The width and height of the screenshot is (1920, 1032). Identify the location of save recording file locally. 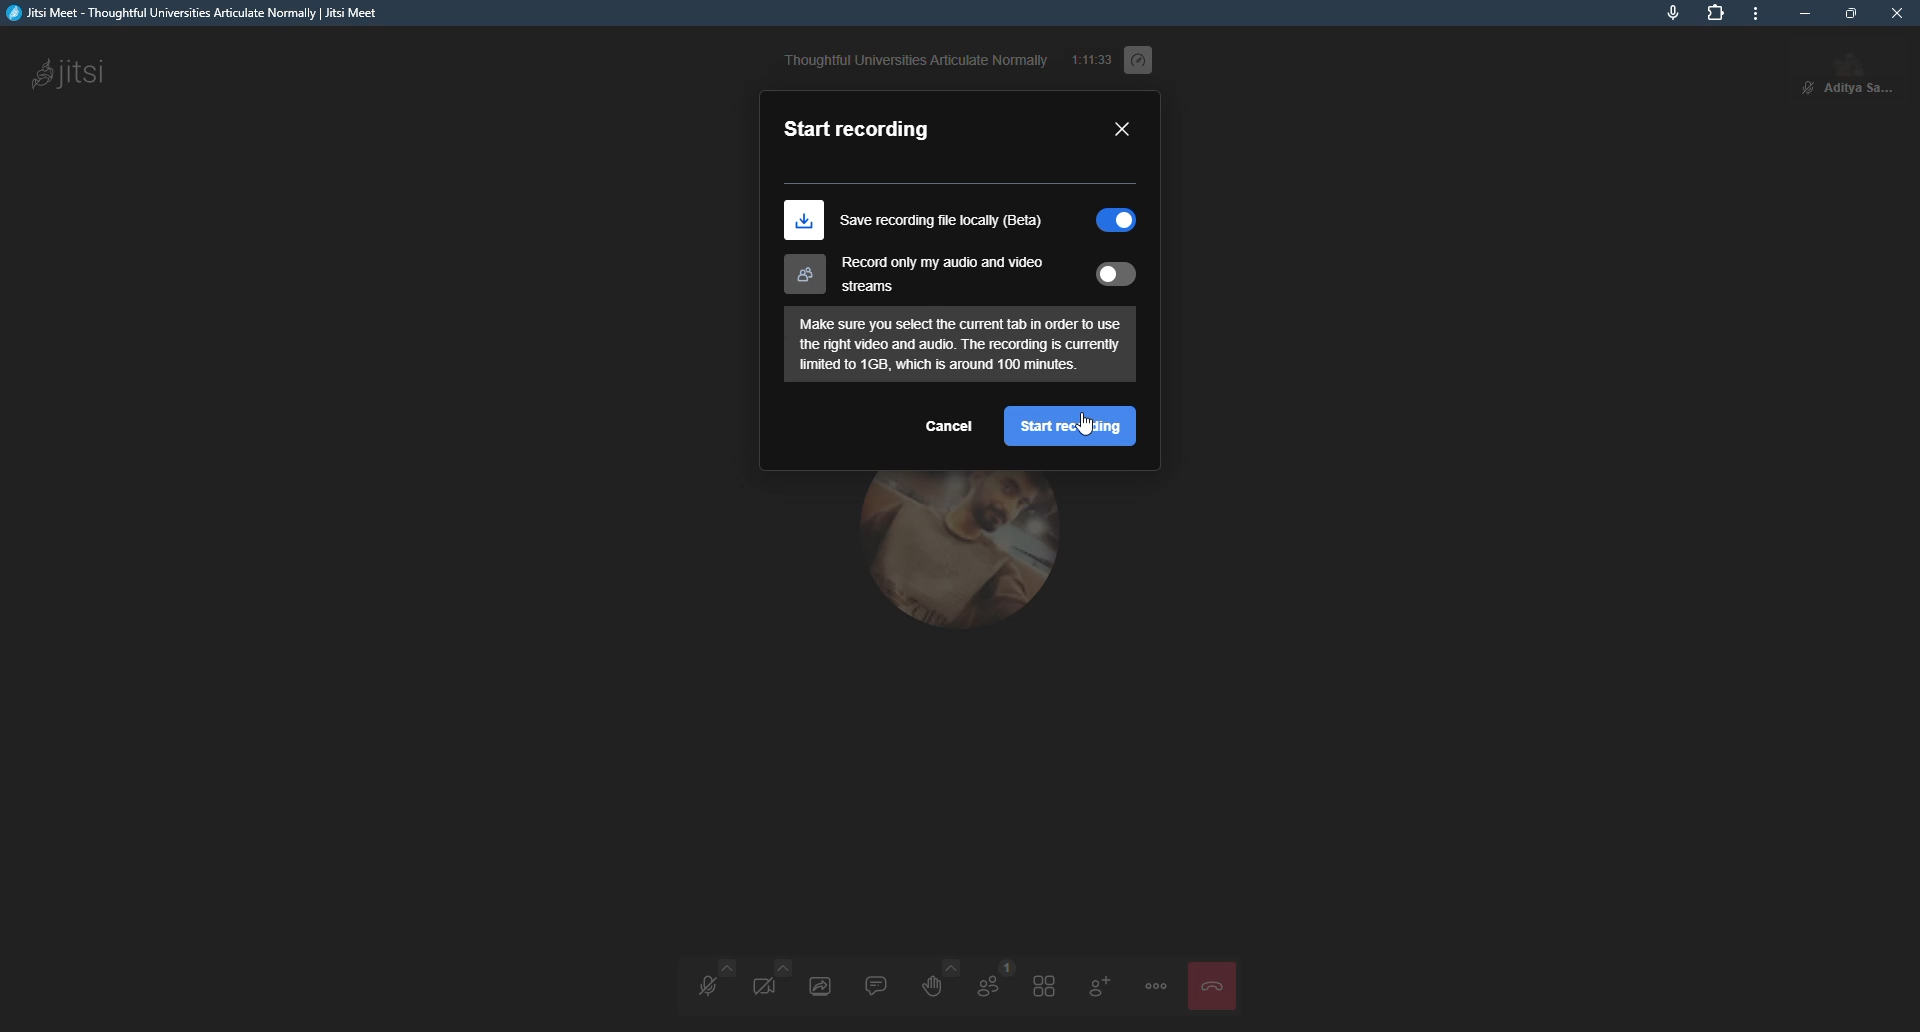
(915, 220).